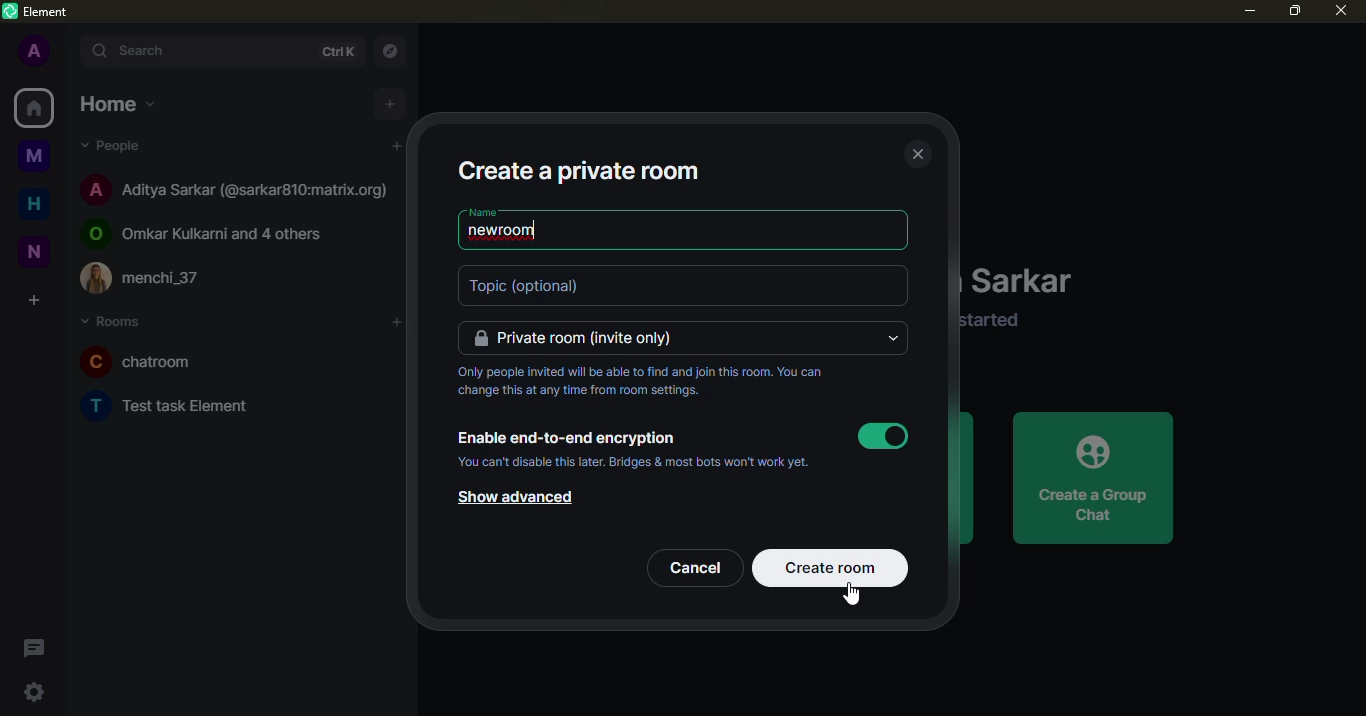 This screenshot has width=1366, height=716. I want to click on myspace, so click(36, 158).